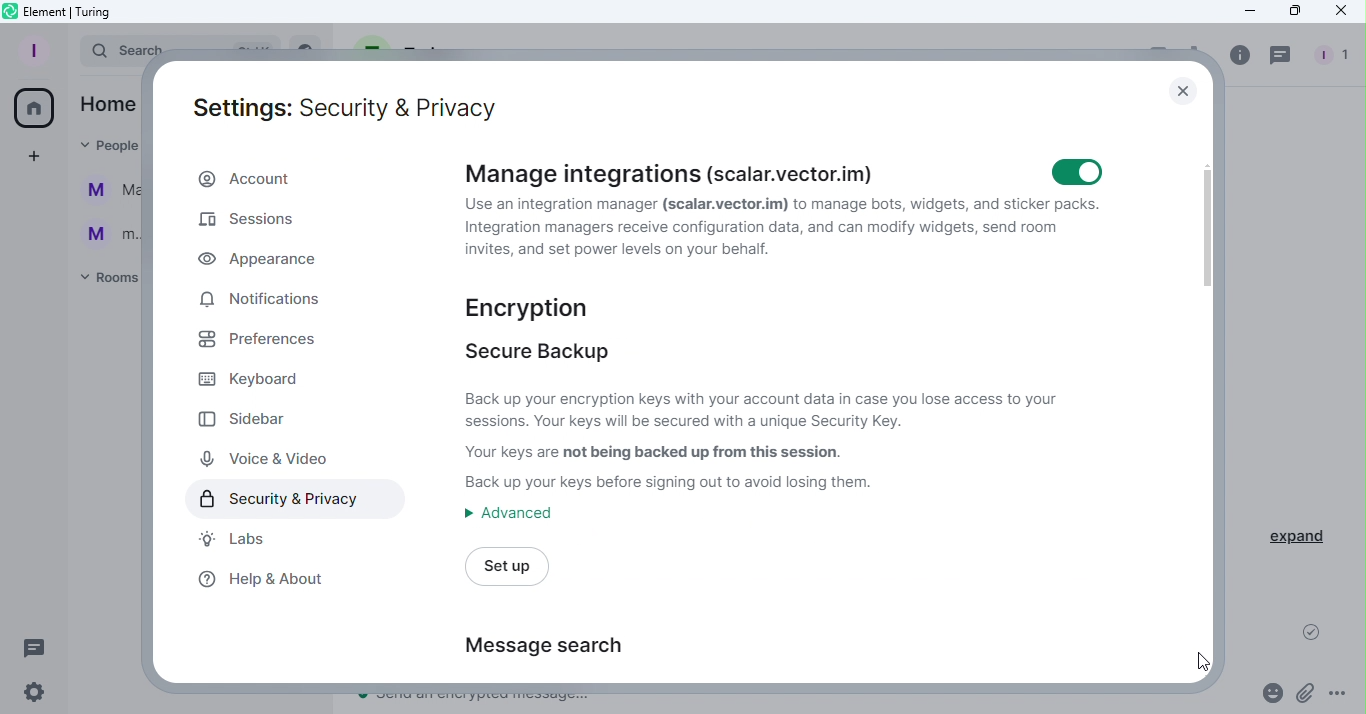  Describe the element at coordinates (1086, 172) in the screenshot. I see `Toggle manage integrations` at that location.